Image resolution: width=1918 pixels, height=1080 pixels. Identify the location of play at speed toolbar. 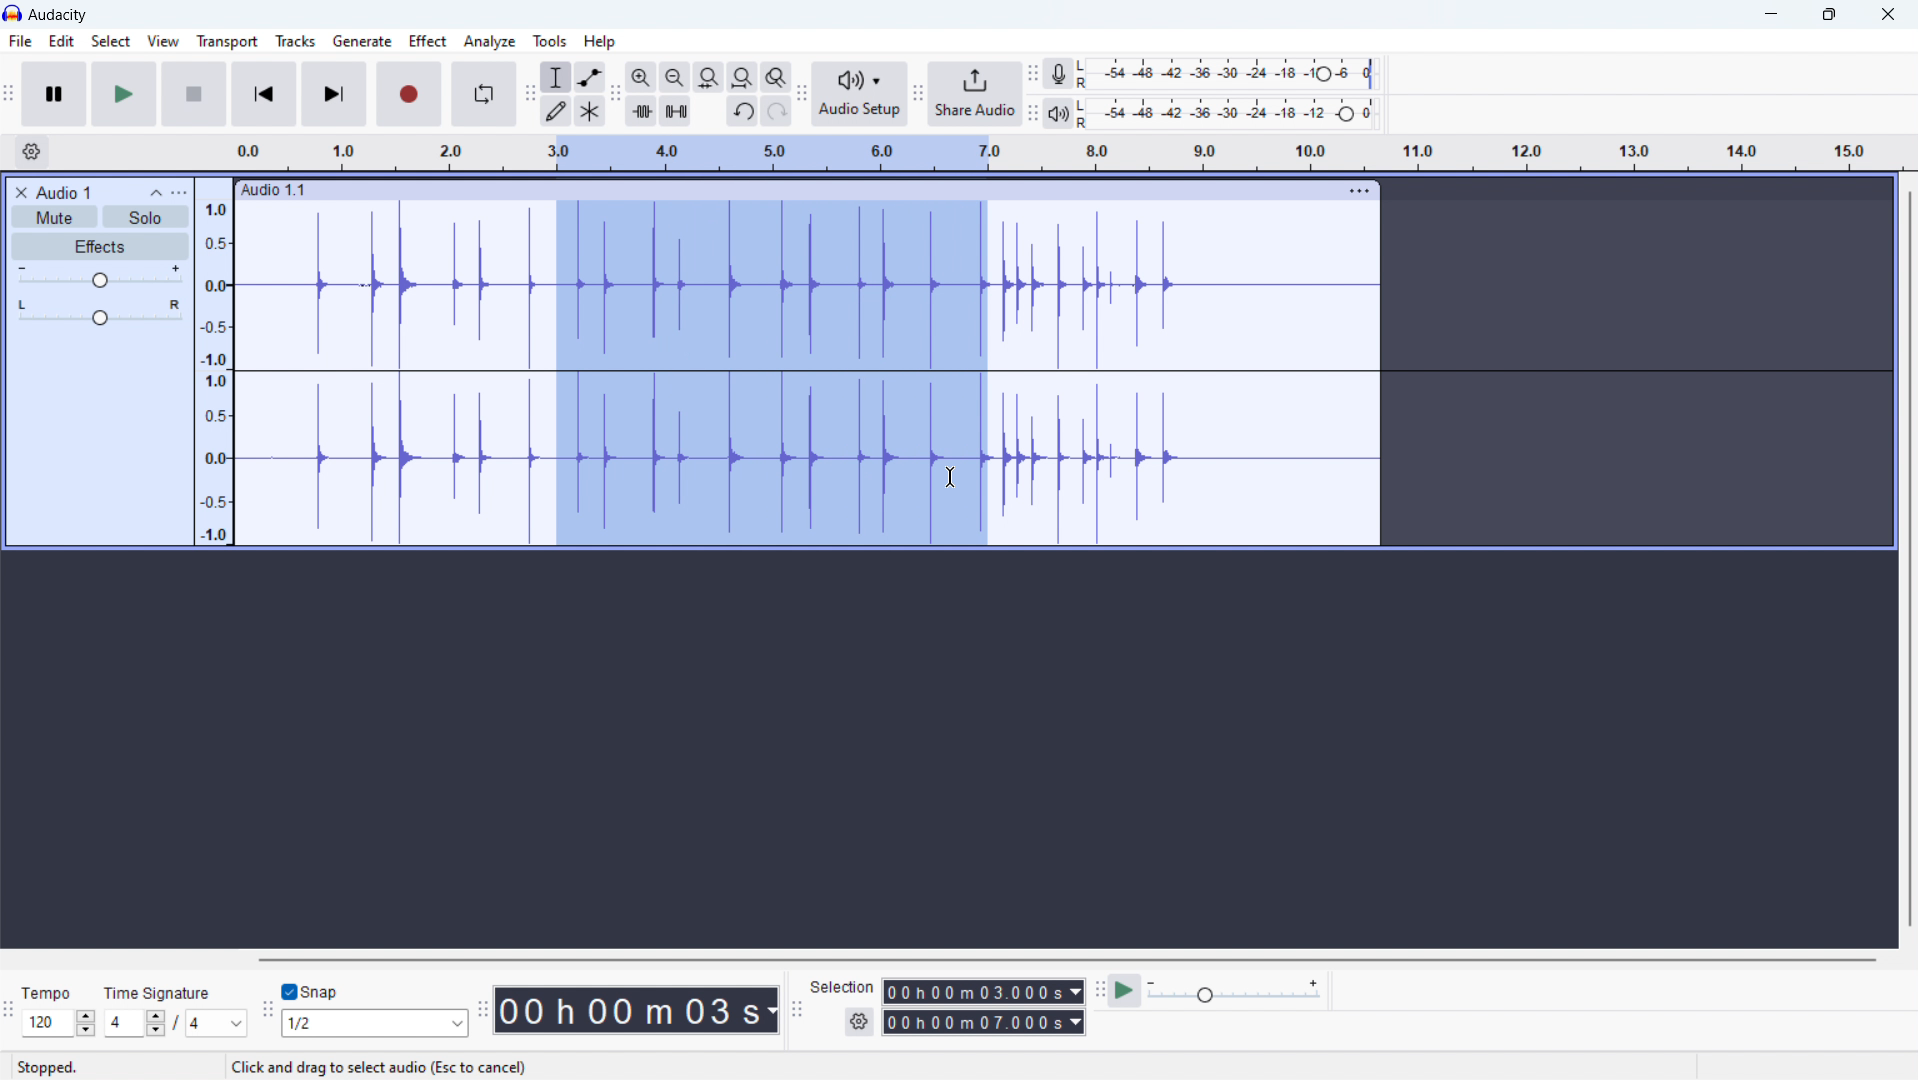
(1098, 991).